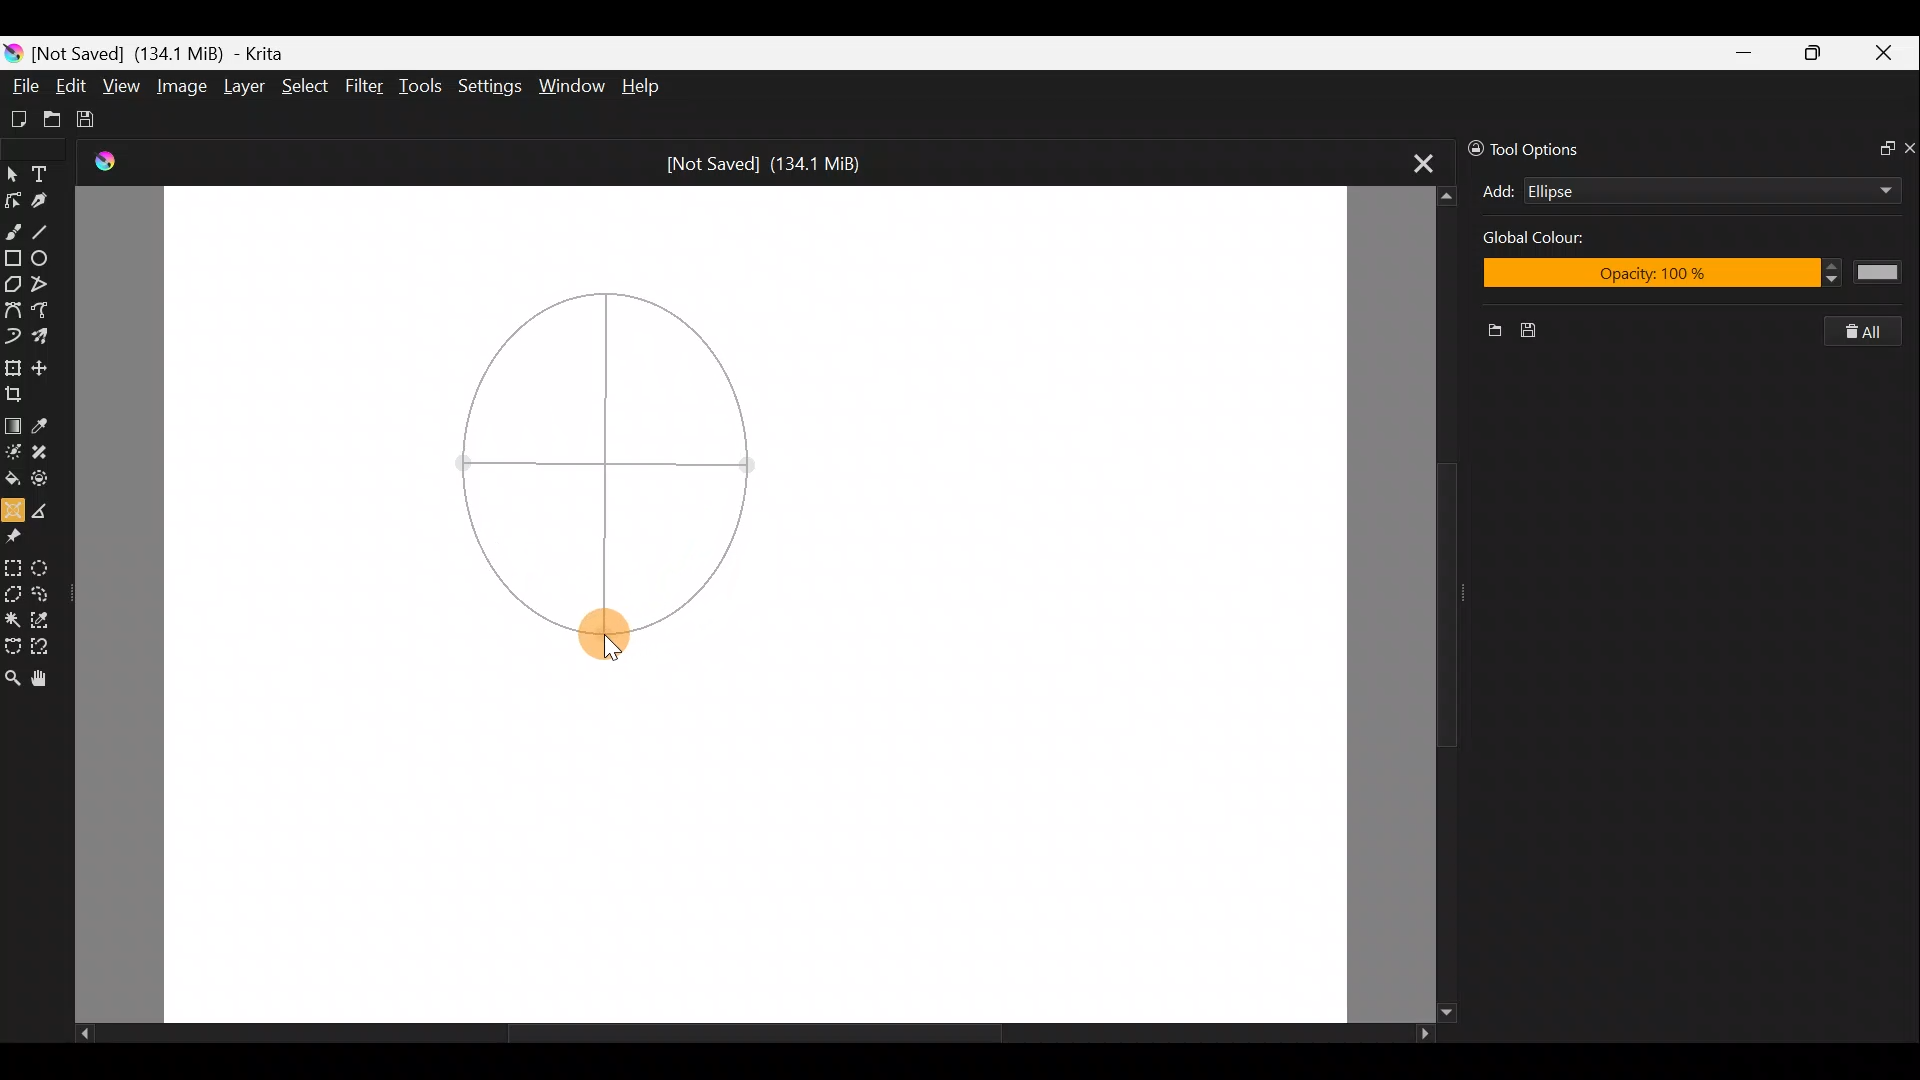  Describe the element at coordinates (1746, 52) in the screenshot. I see `Minimize` at that location.